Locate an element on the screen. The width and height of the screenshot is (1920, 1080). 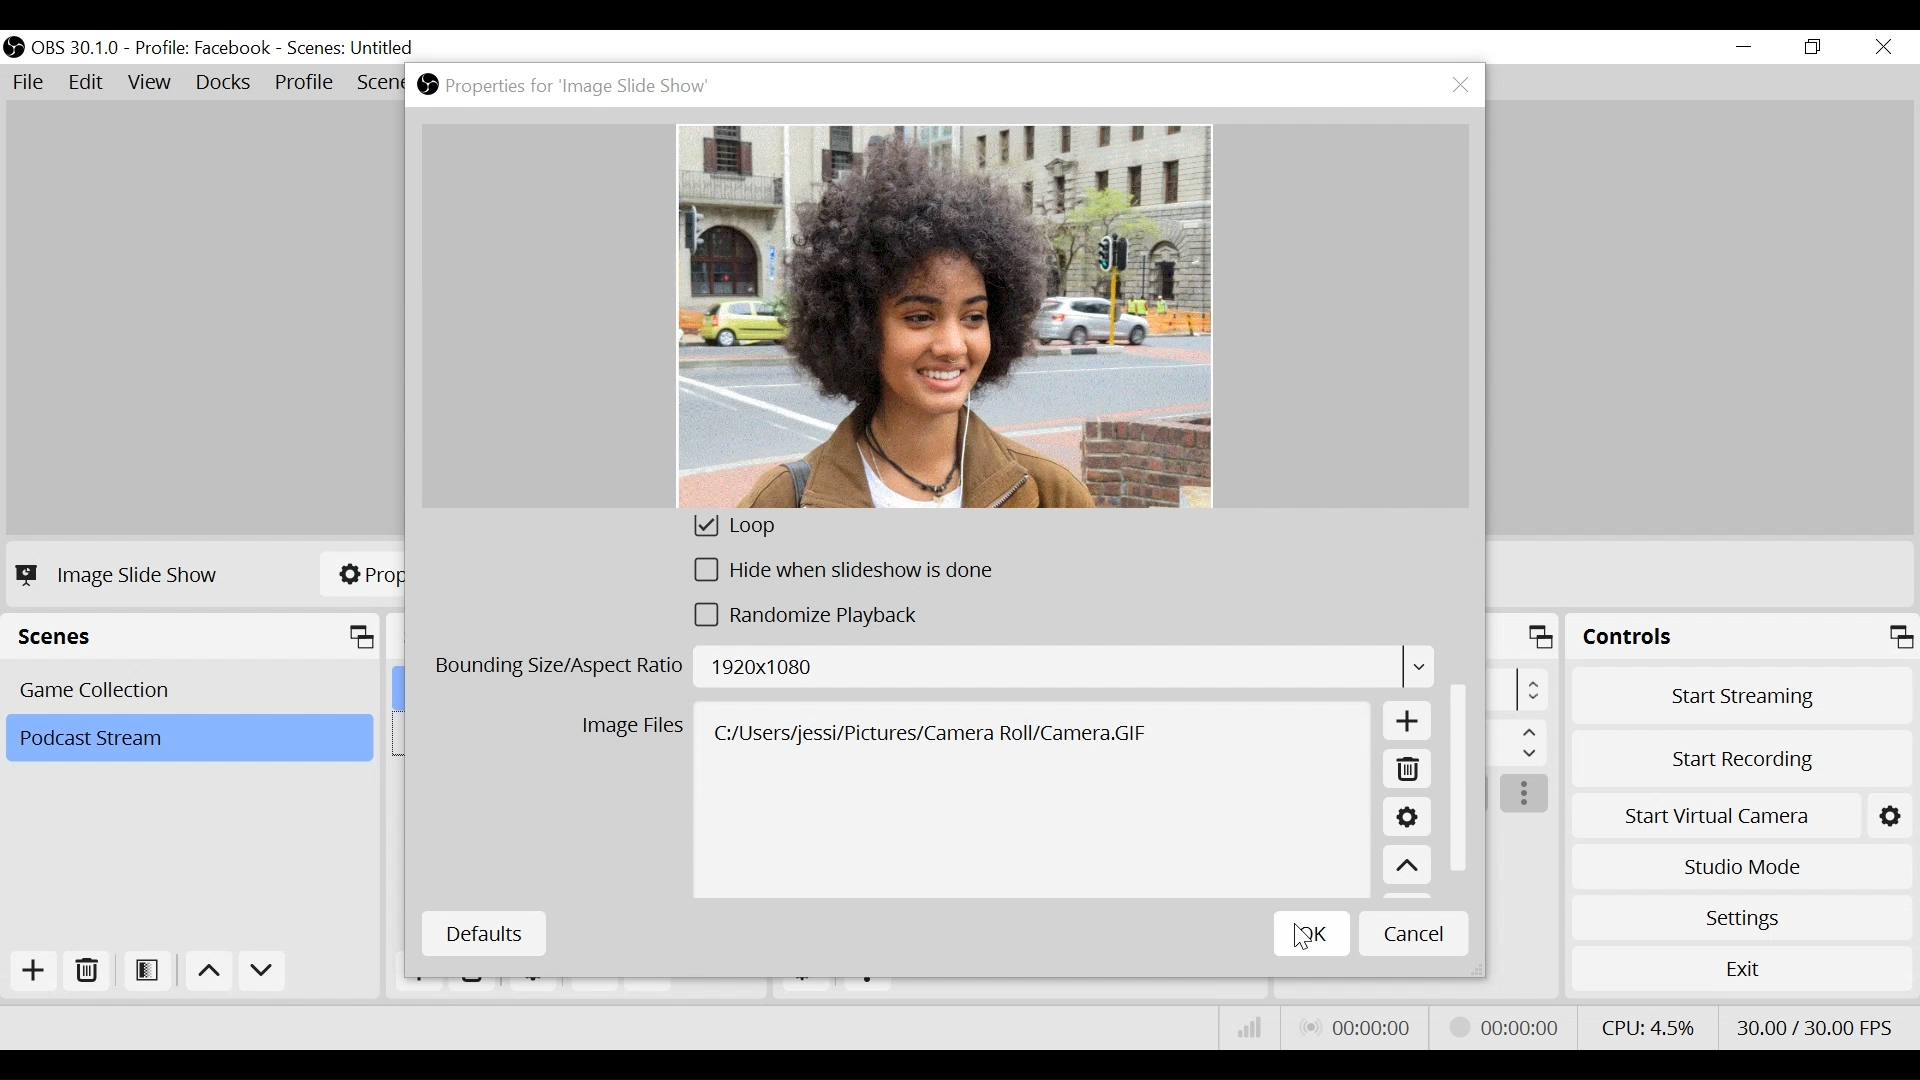
Defaults is located at coordinates (483, 934).